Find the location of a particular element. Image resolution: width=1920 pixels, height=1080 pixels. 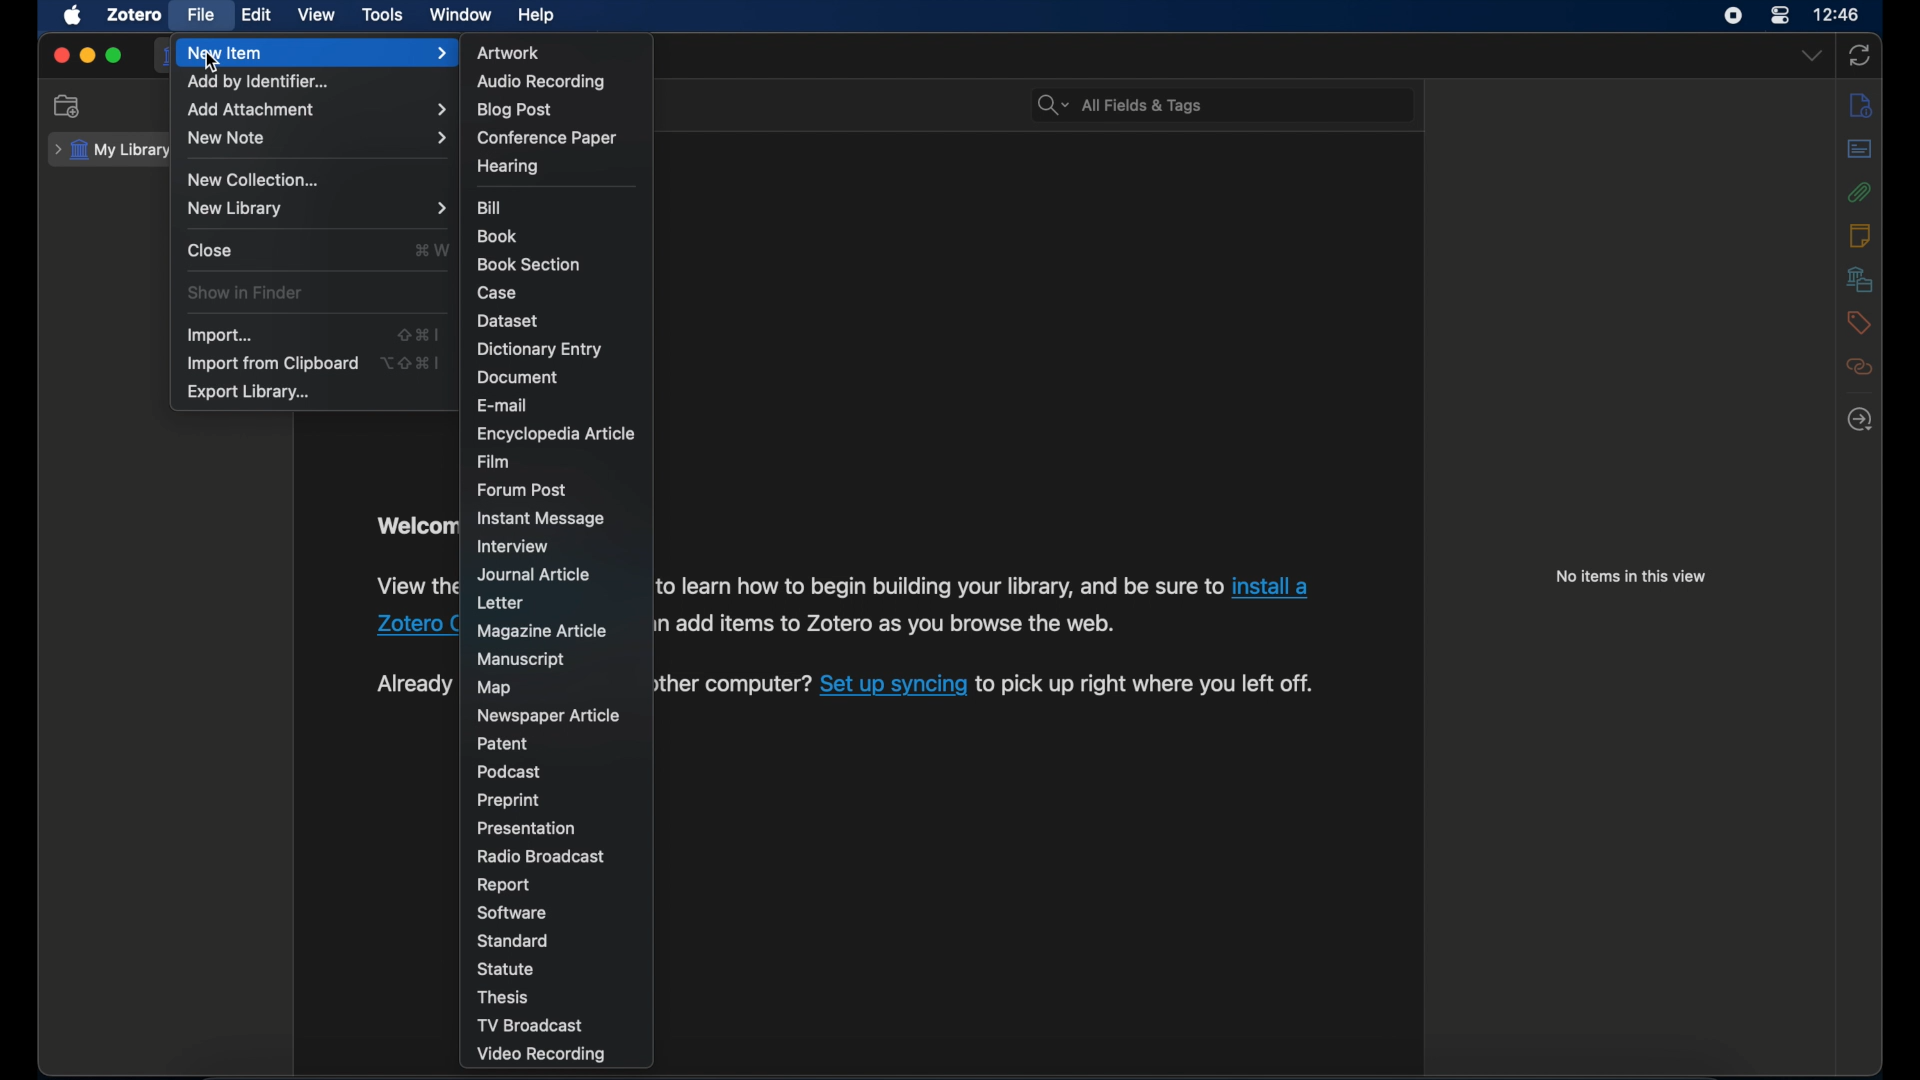

video recording is located at coordinates (540, 1054).